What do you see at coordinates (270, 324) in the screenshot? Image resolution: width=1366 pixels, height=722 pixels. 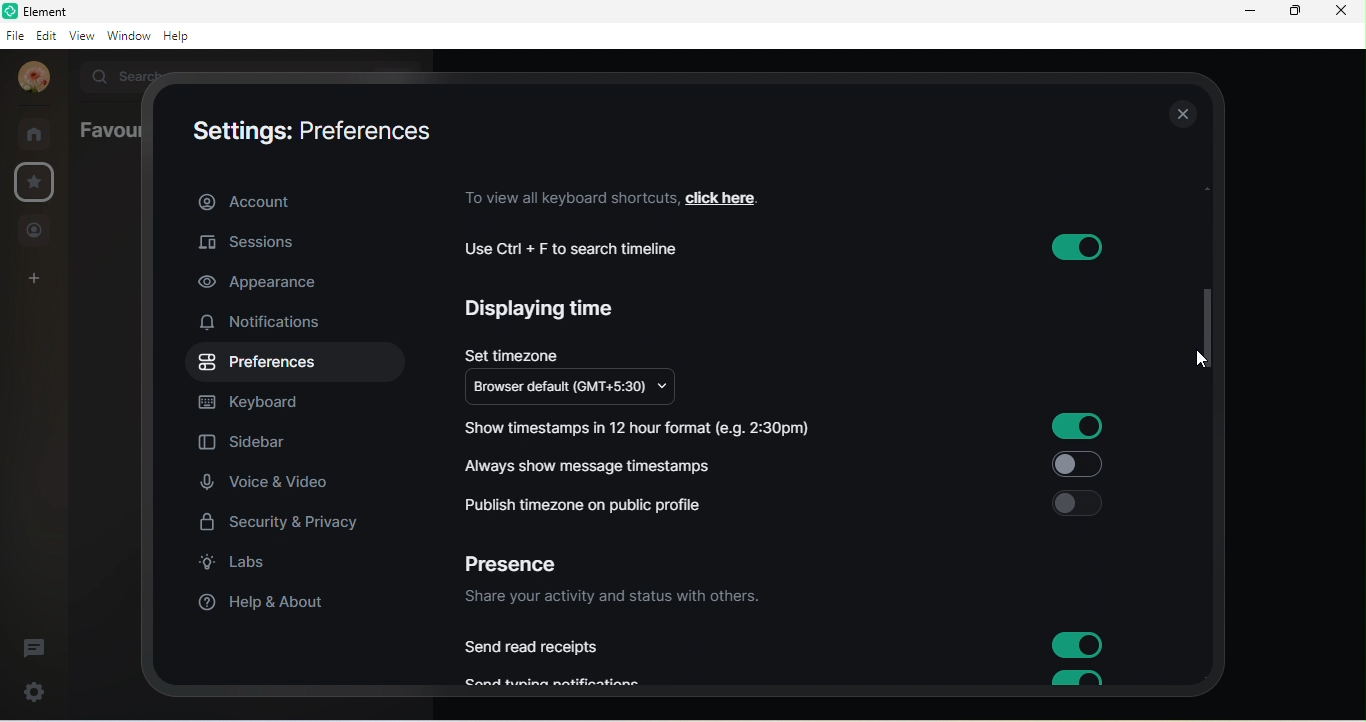 I see `notifications` at bounding box center [270, 324].